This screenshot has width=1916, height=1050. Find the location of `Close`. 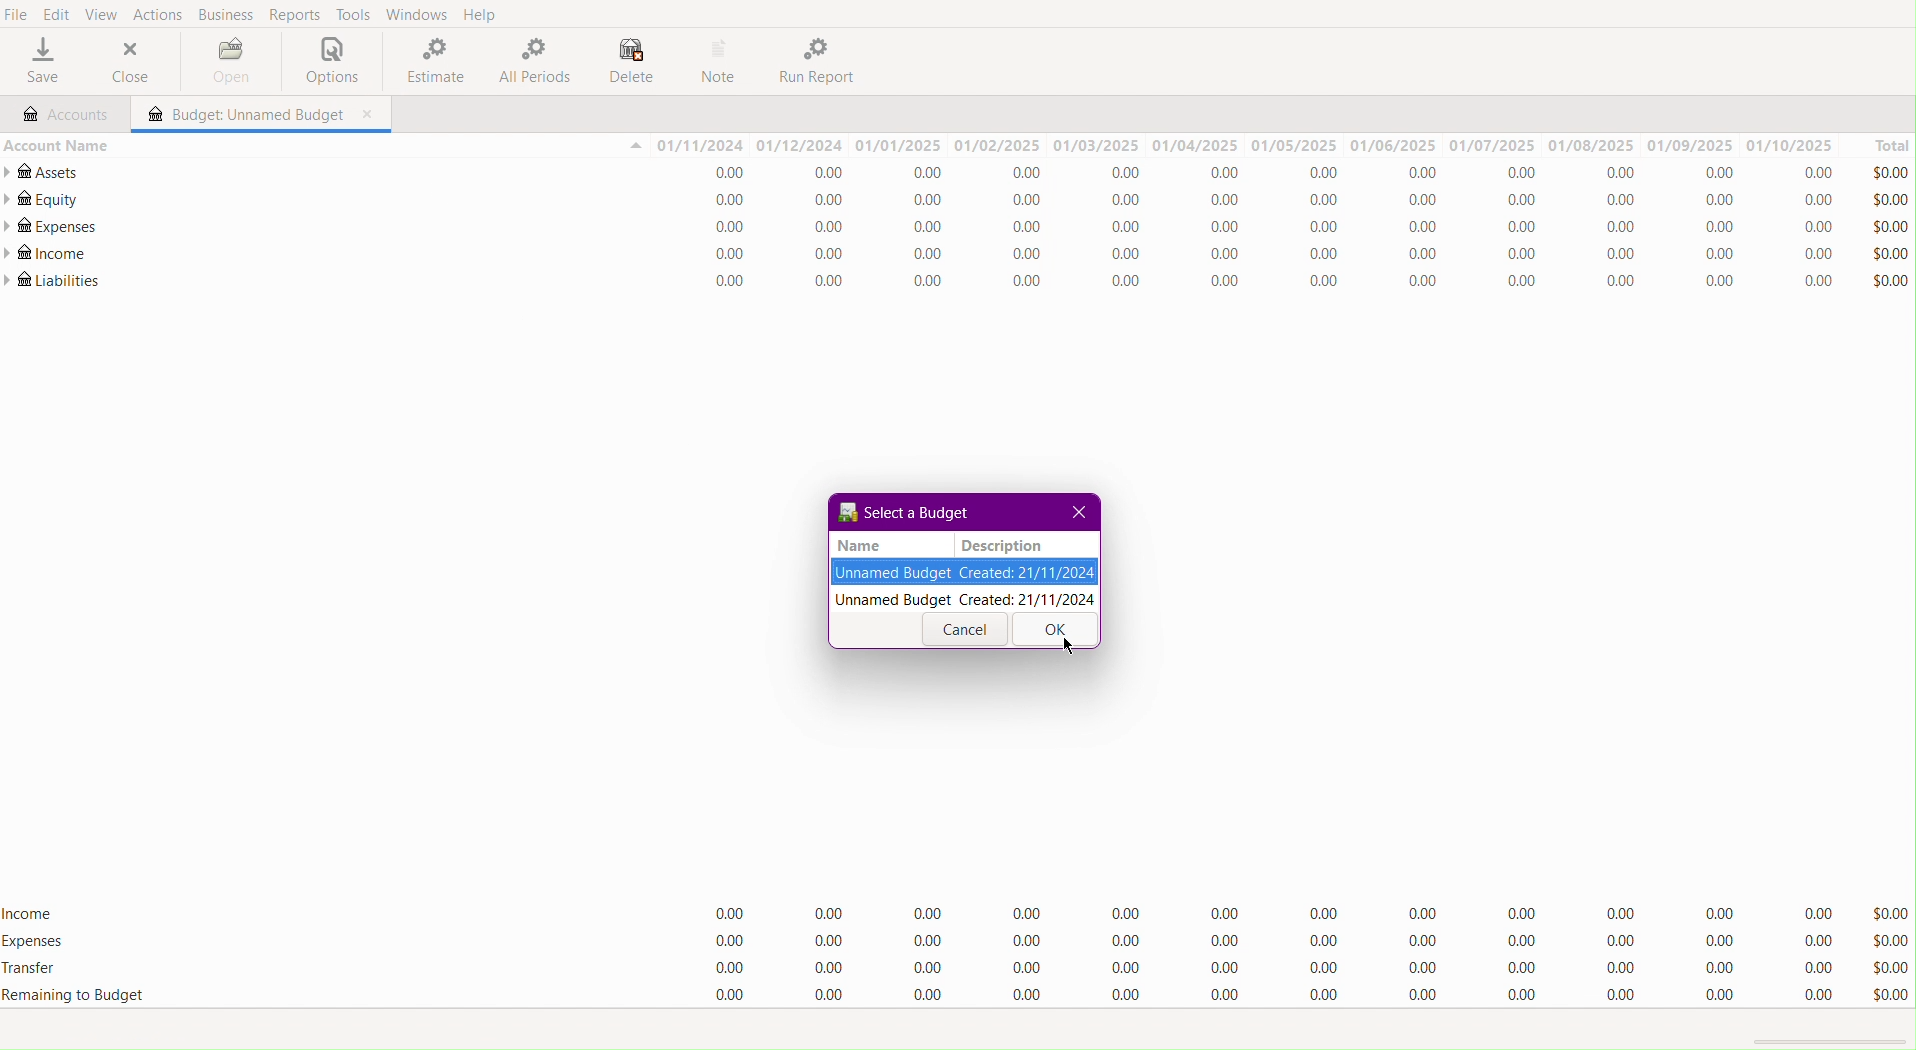

Close is located at coordinates (132, 64).